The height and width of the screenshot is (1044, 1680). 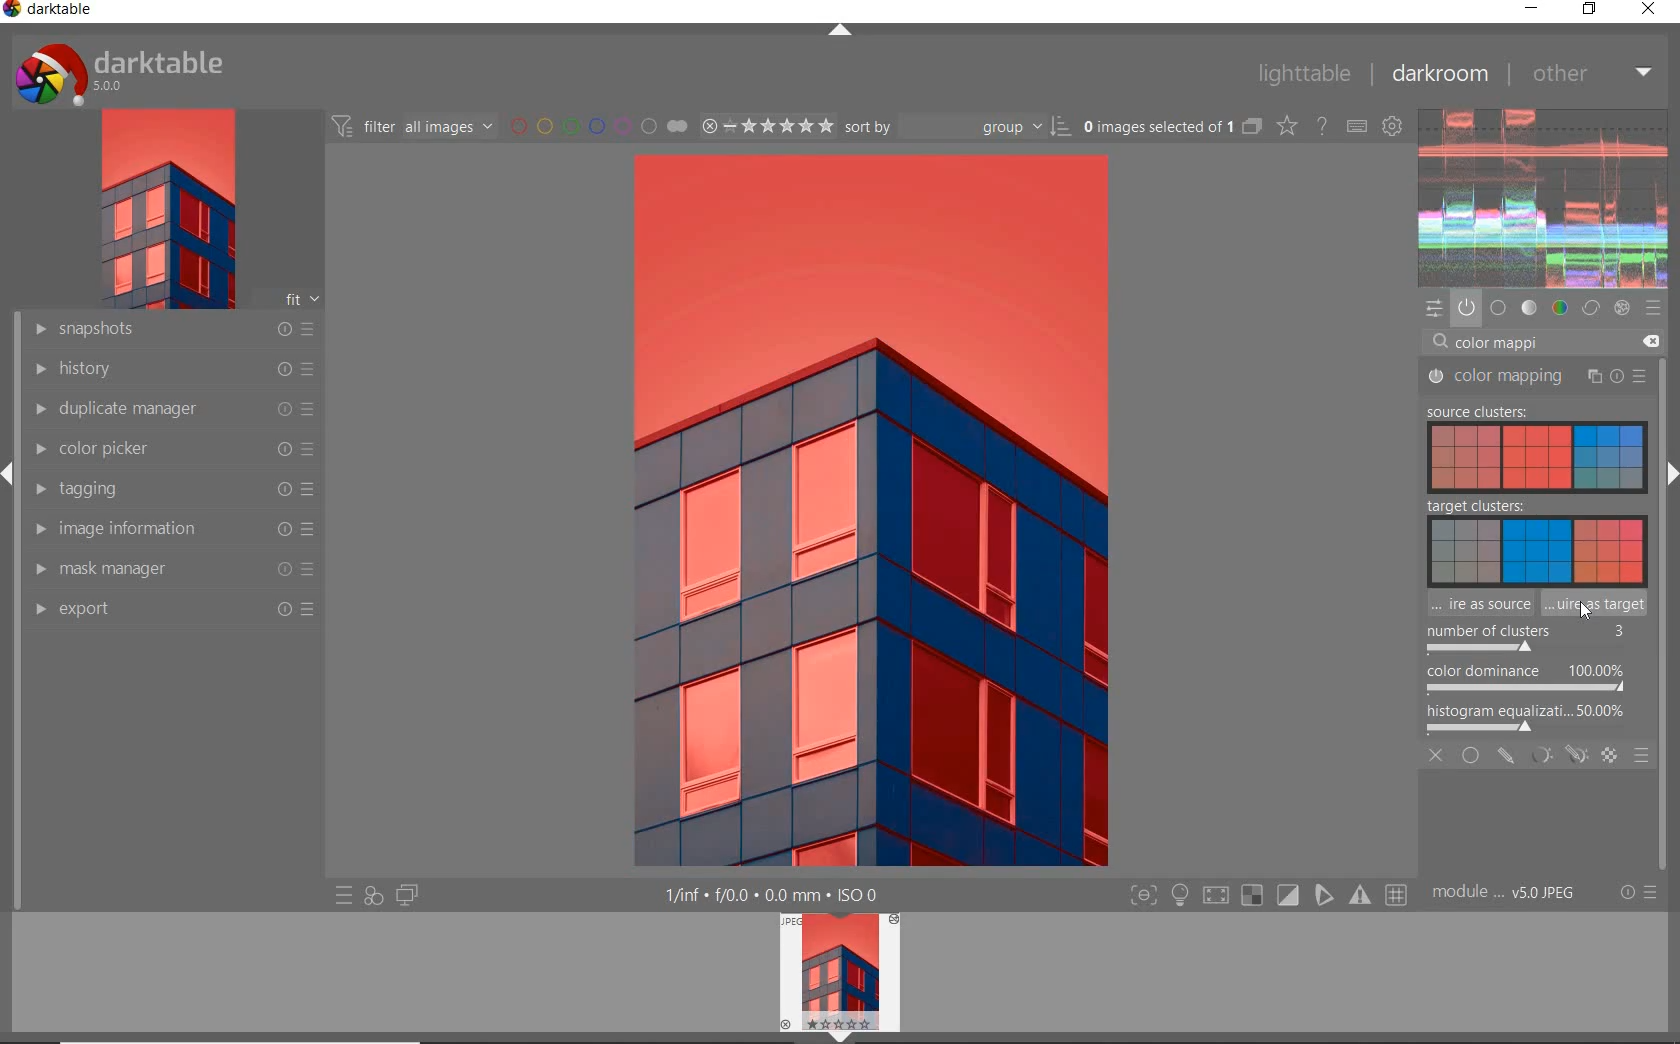 What do you see at coordinates (1436, 308) in the screenshot?
I see `quick access panel` at bounding box center [1436, 308].